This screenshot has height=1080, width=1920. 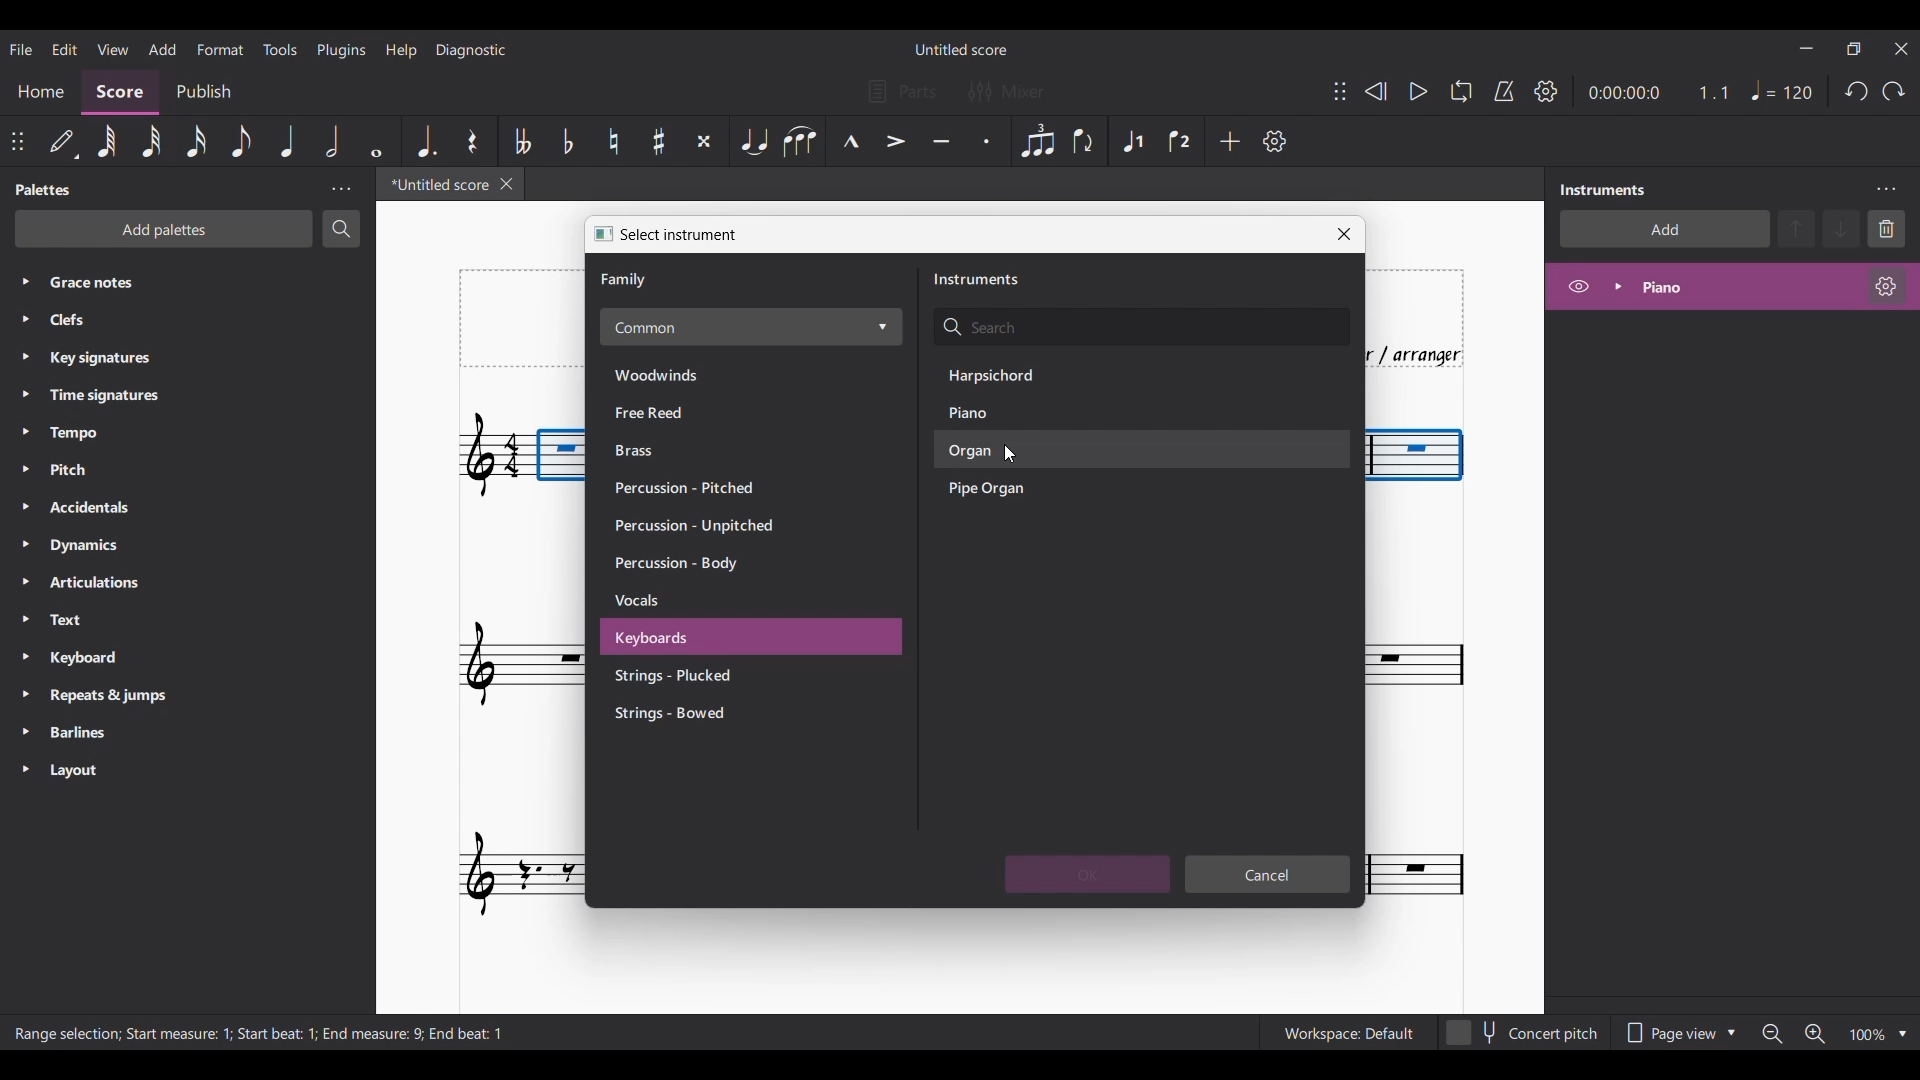 I want to click on Play, so click(x=1418, y=91).